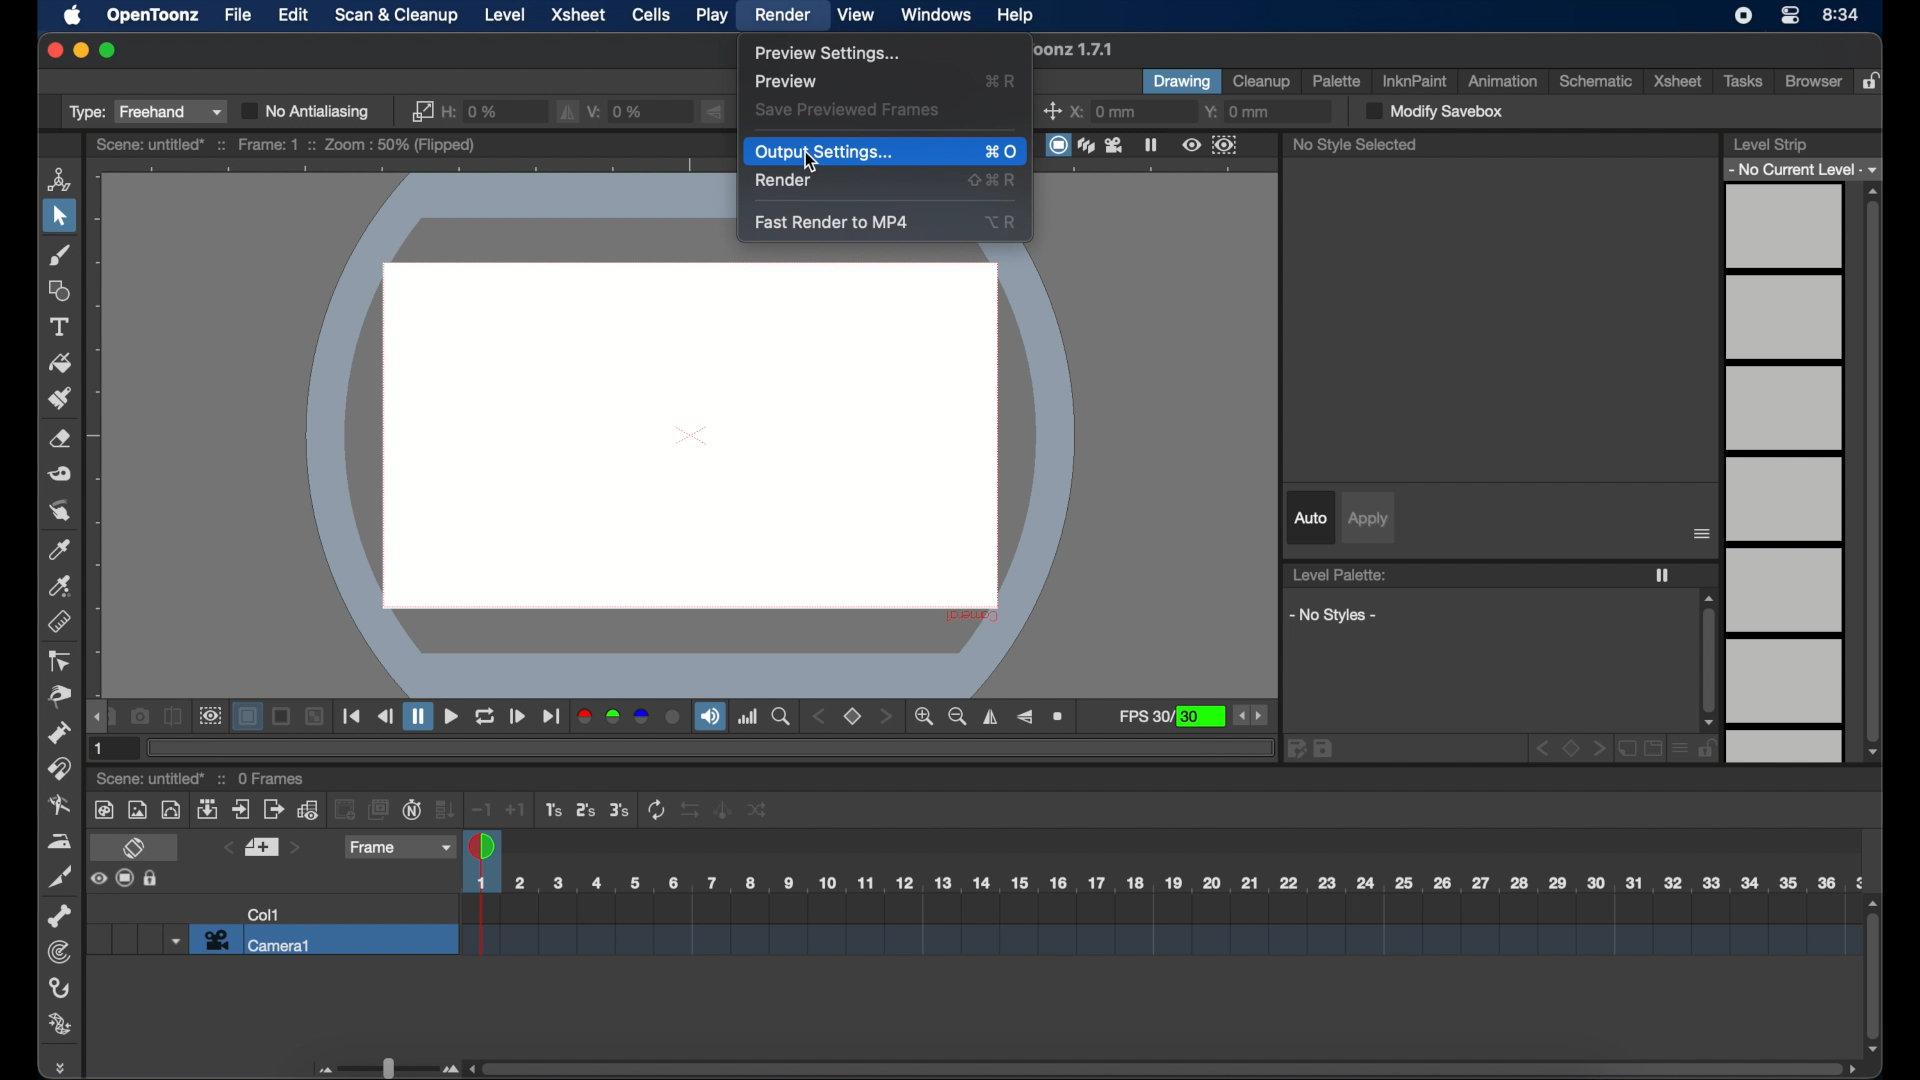 This screenshot has width=1920, height=1080. I want to click on levels, so click(1786, 474).